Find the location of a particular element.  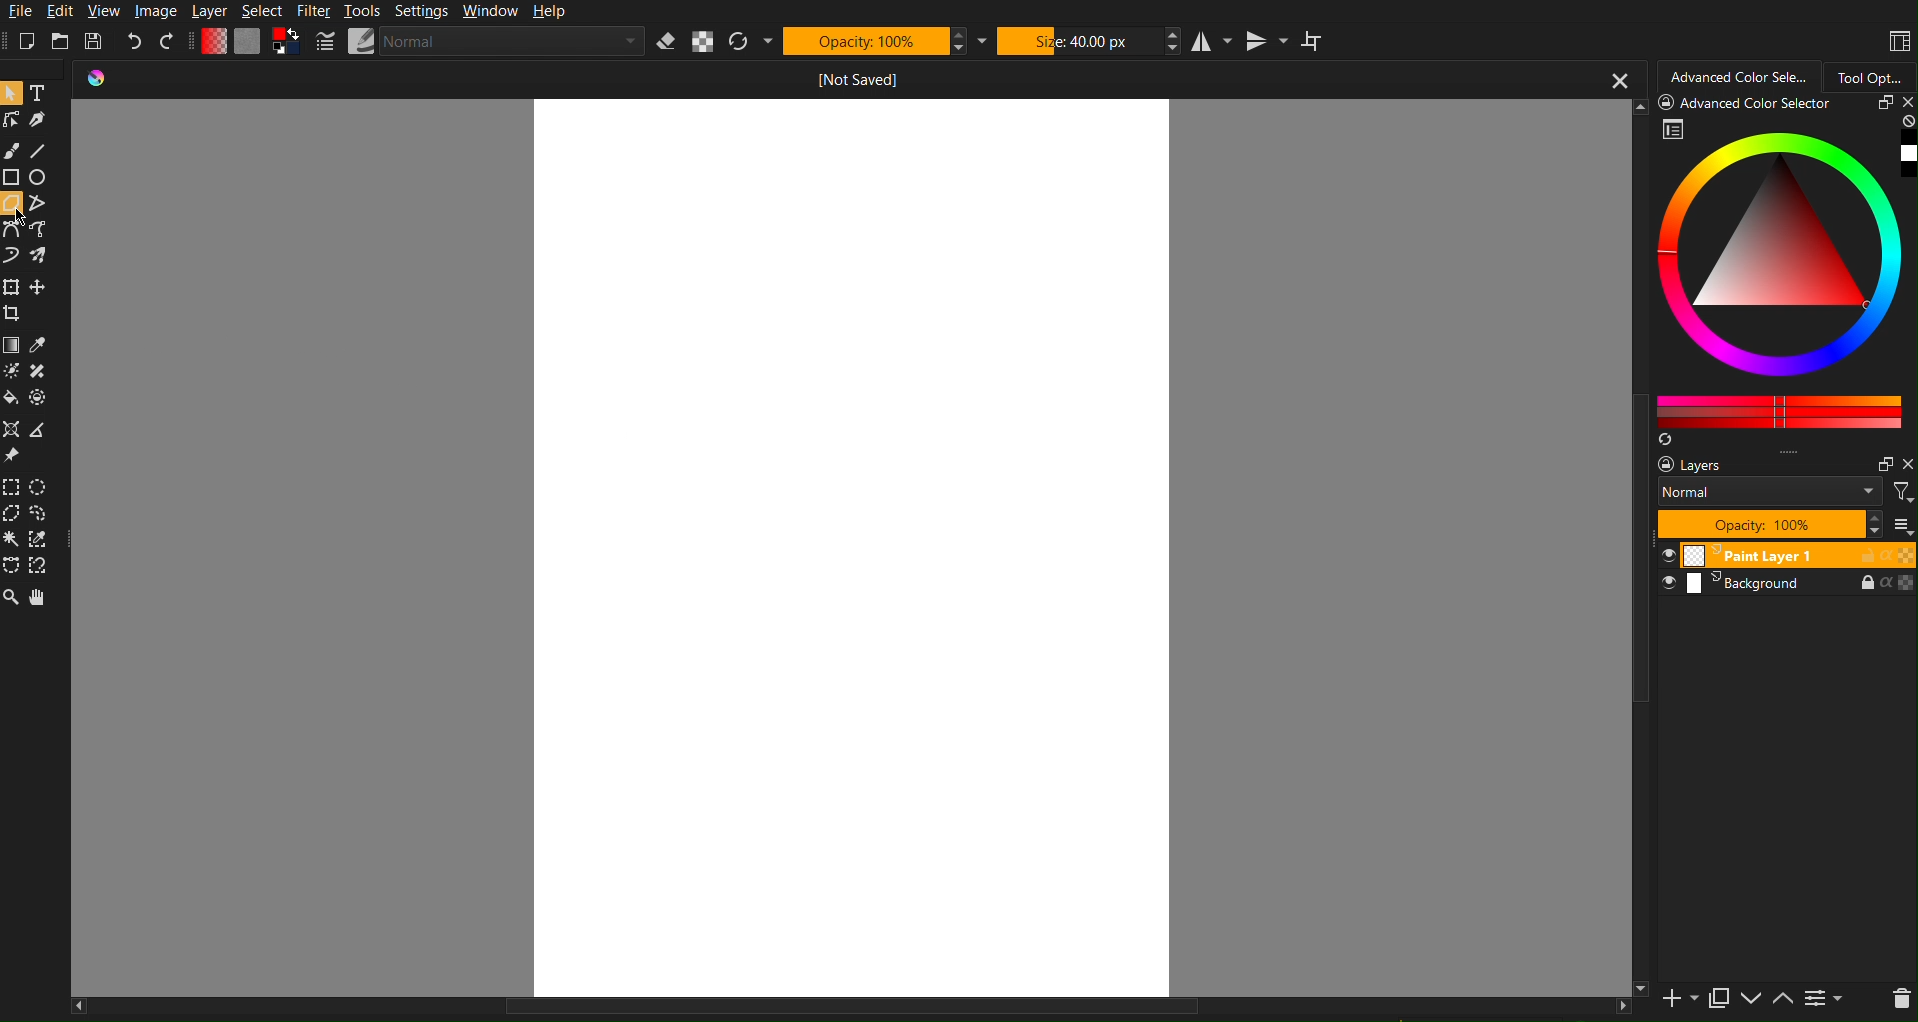

create a list of colors from the image is located at coordinates (1667, 440).